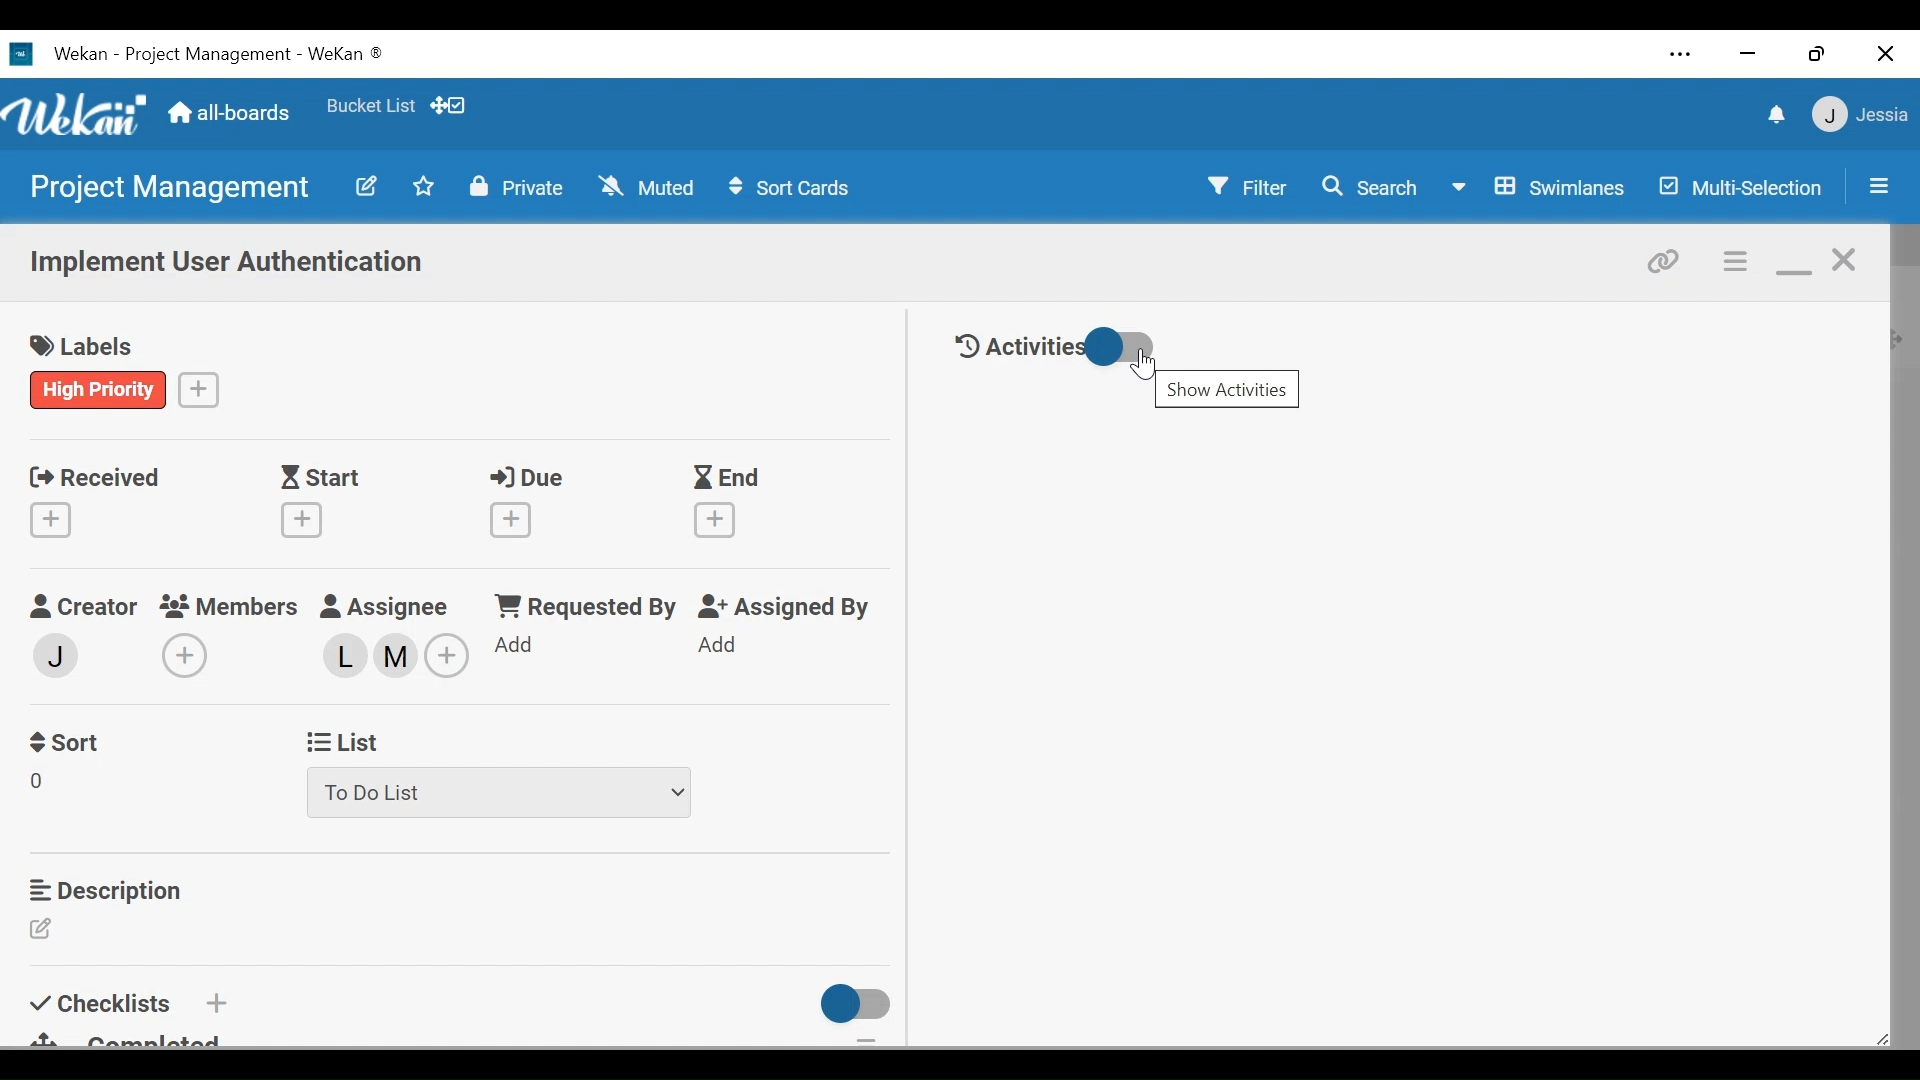 The width and height of the screenshot is (1920, 1080). Describe the element at coordinates (517, 644) in the screenshot. I see `Add` at that location.